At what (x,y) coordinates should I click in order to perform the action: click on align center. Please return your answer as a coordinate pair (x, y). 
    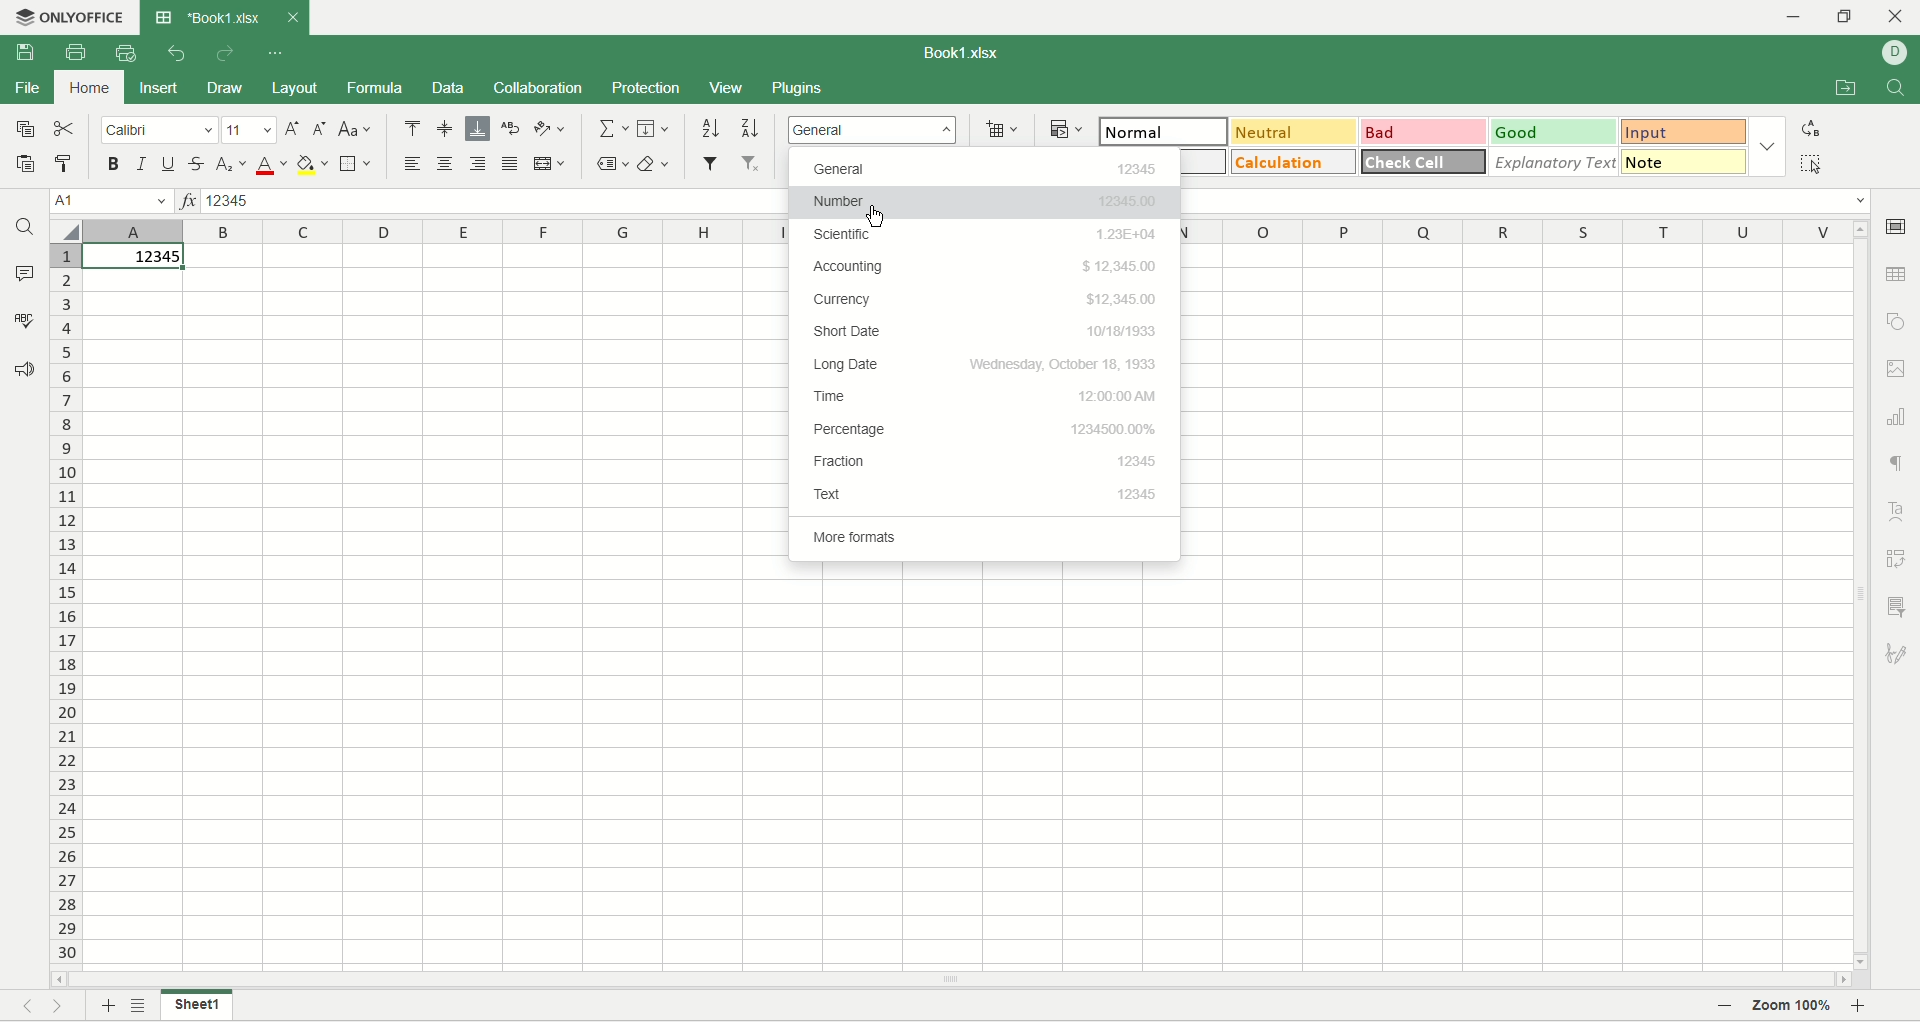
    Looking at the image, I should click on (446, 164).